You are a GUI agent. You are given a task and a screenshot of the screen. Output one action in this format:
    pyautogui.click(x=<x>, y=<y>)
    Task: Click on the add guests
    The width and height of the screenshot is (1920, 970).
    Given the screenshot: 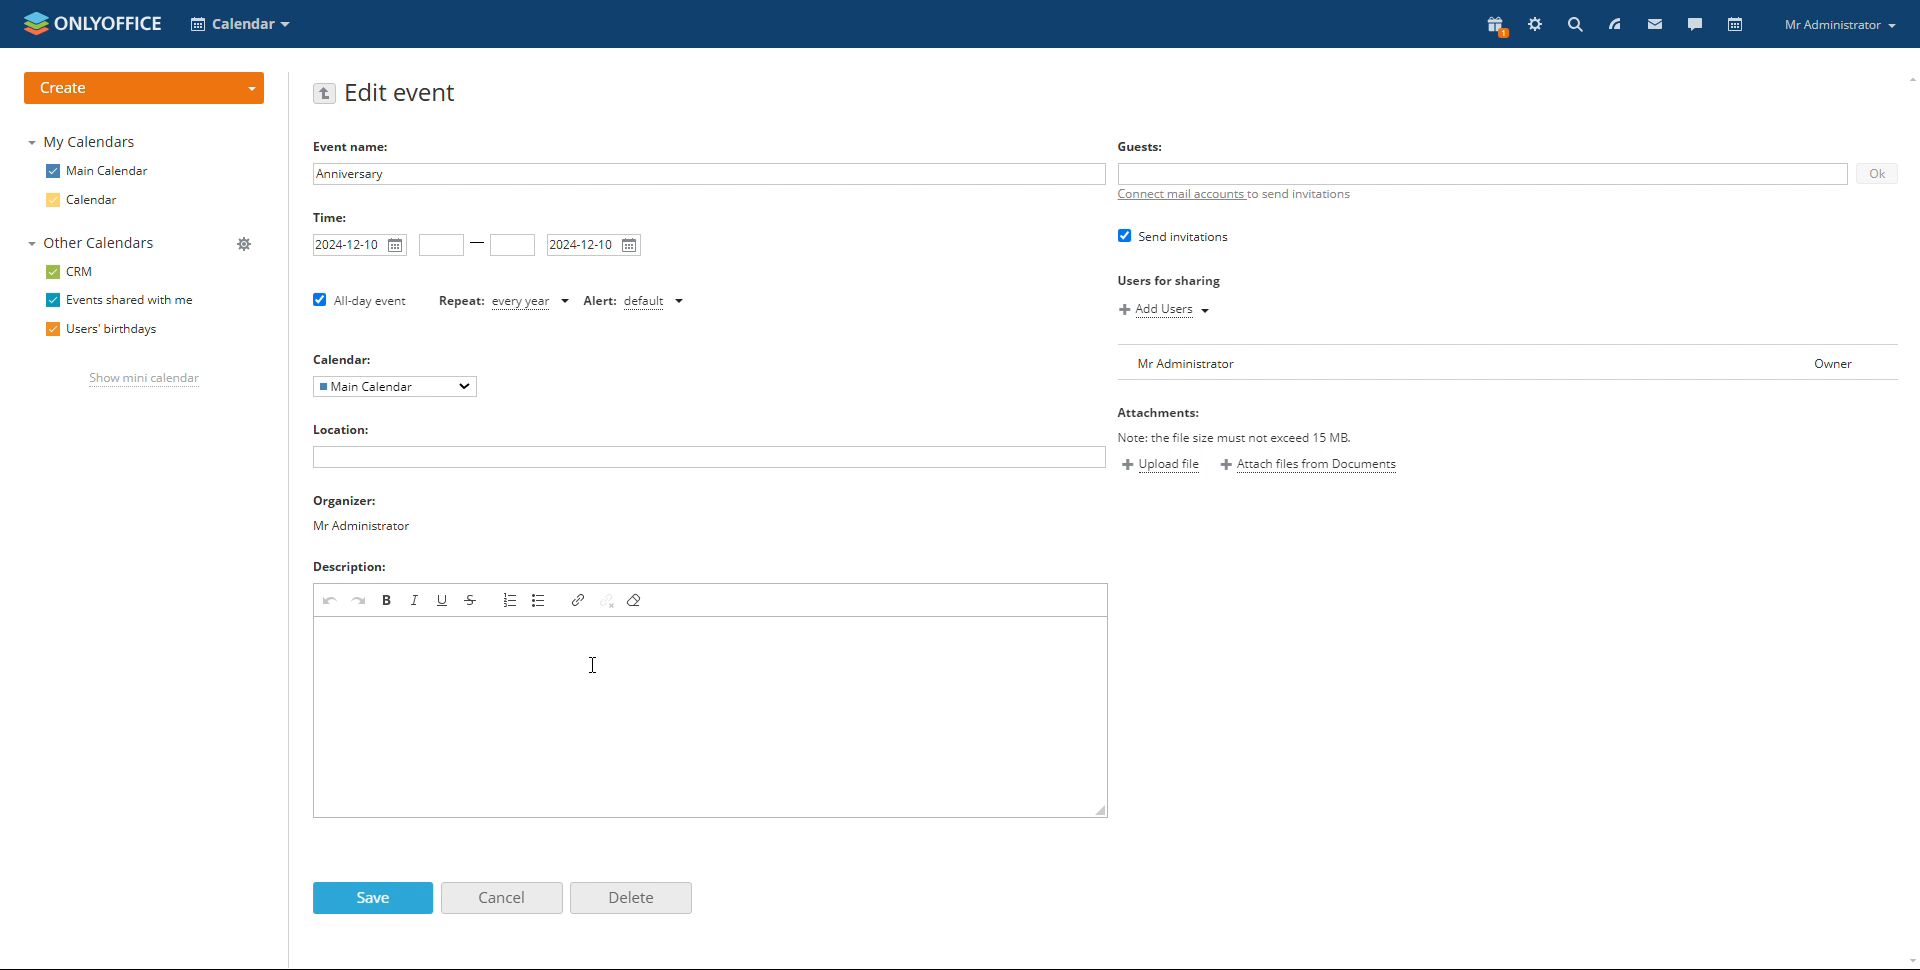 What is the action you would take?
    pyautogui.click(x=1480, y=174)
    